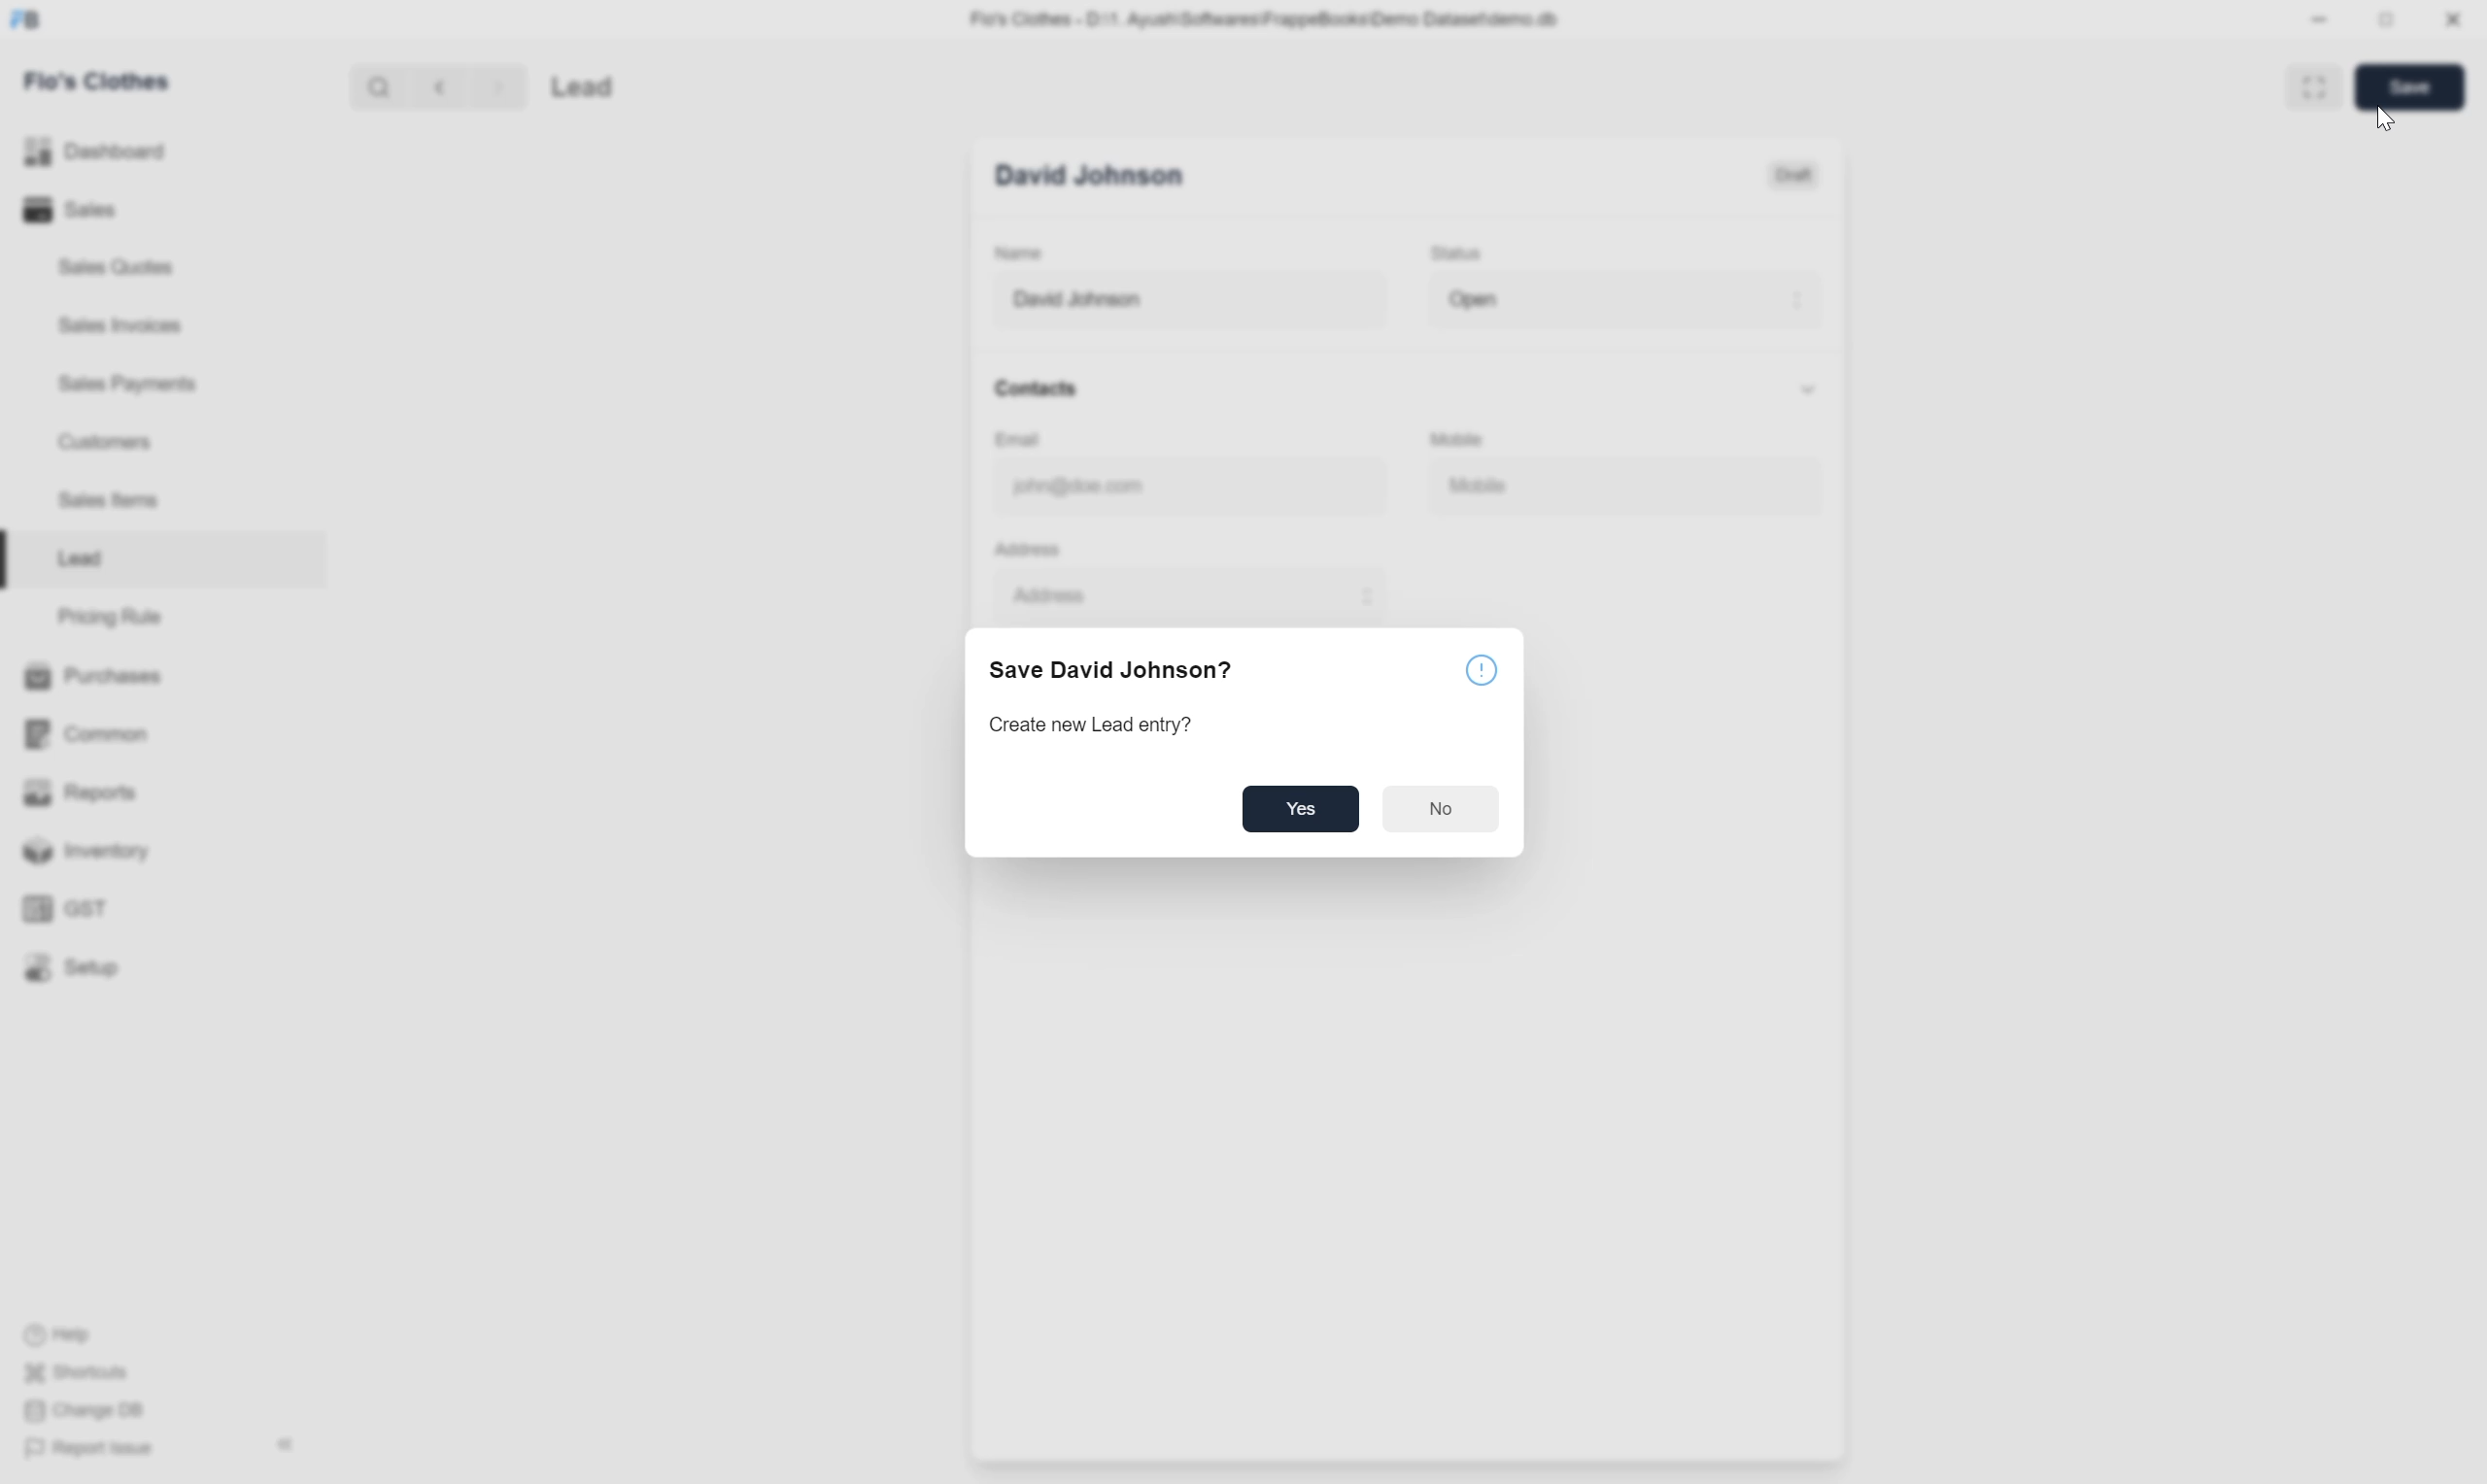  I want to click on Inventory, so click(80, 851).